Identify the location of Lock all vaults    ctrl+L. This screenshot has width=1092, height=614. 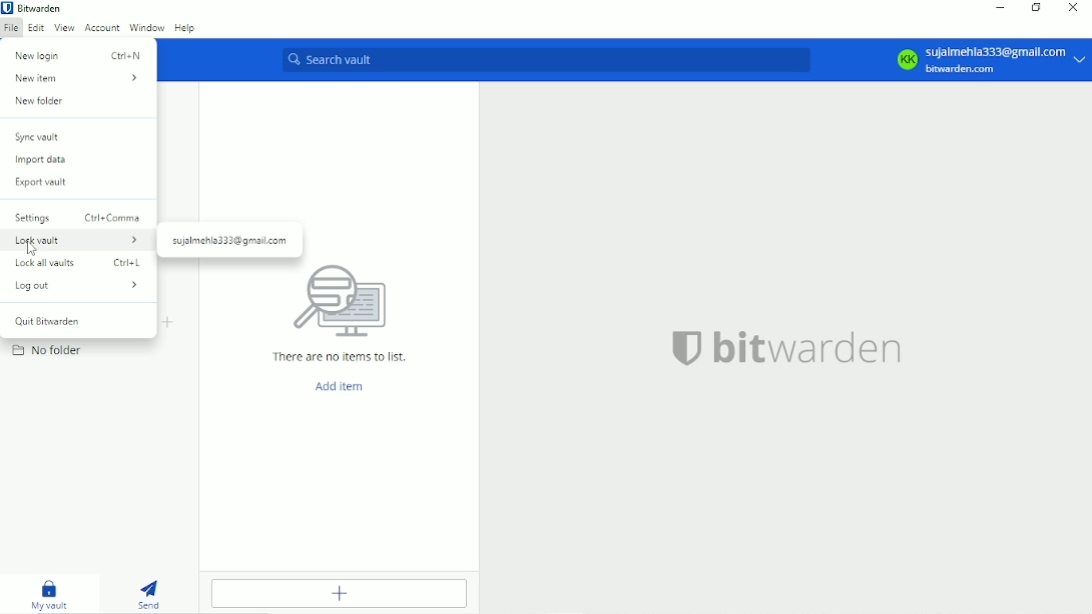
(80, 262).